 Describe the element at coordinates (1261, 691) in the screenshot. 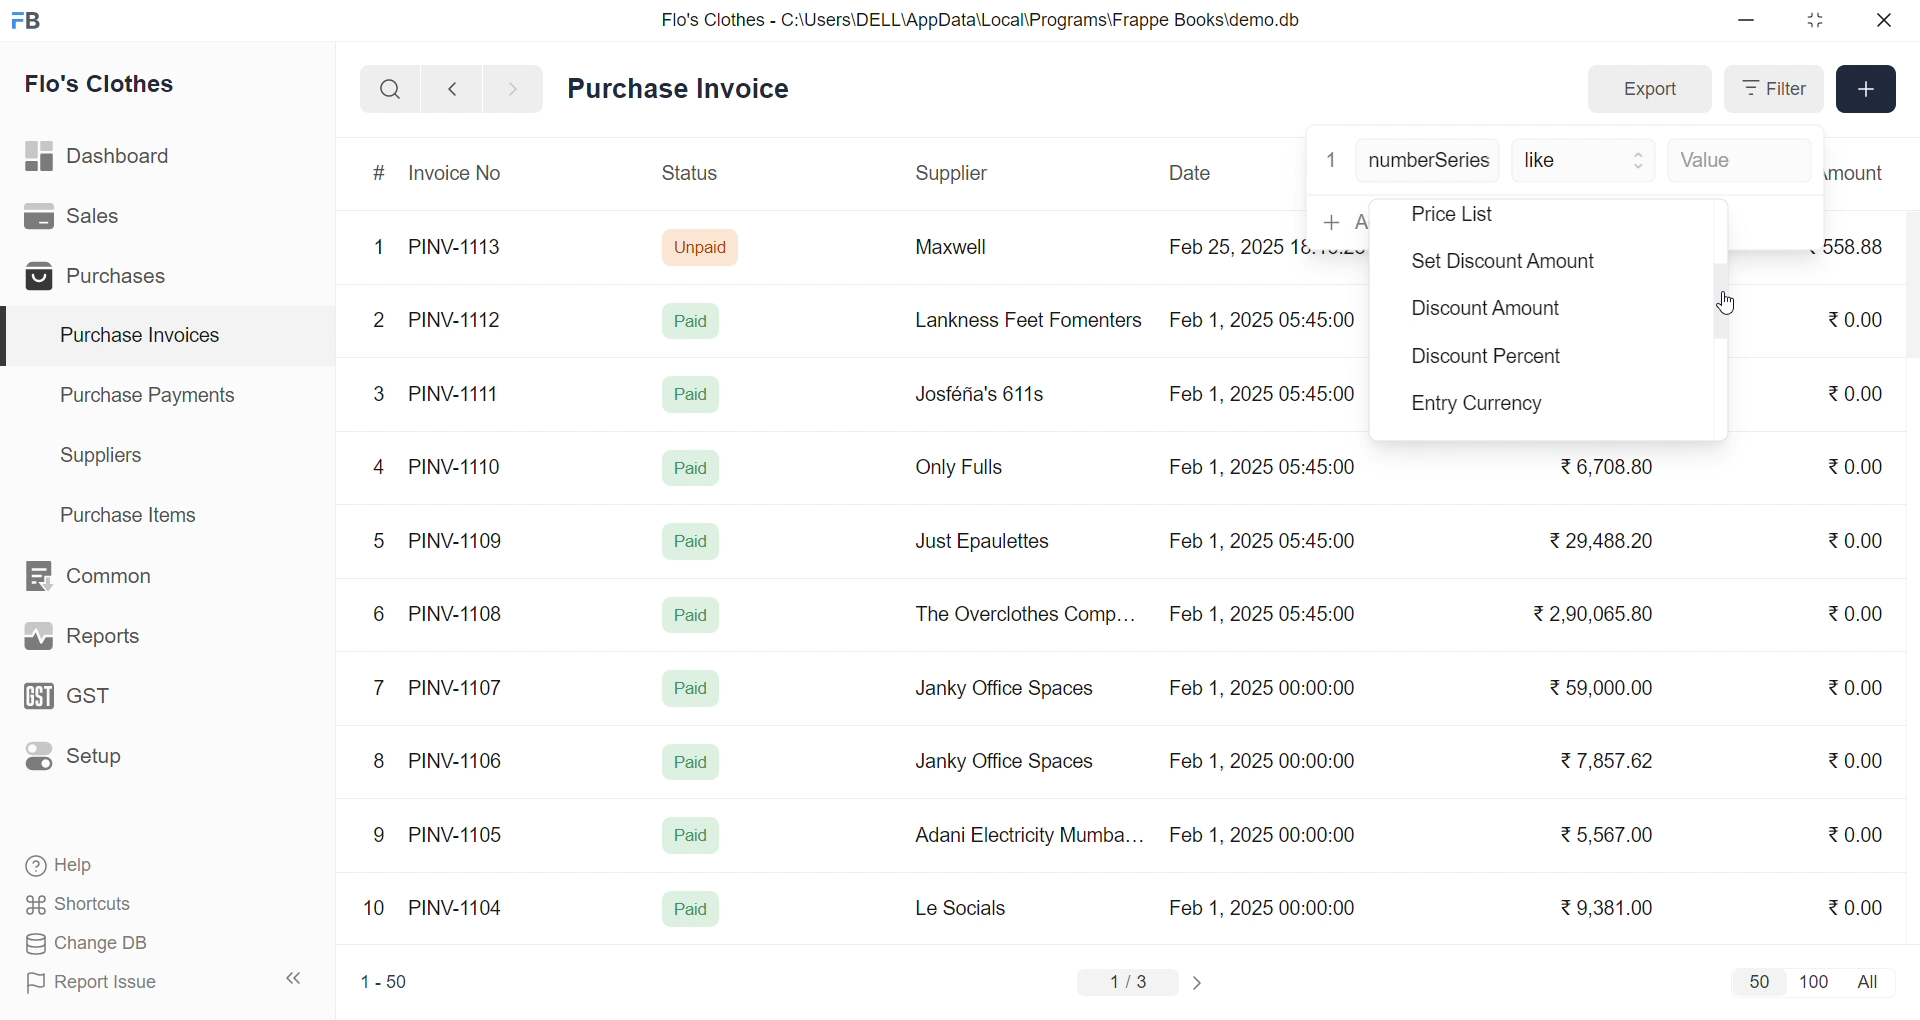

I see `Feb 1, 2025 00:00:00` at that location.